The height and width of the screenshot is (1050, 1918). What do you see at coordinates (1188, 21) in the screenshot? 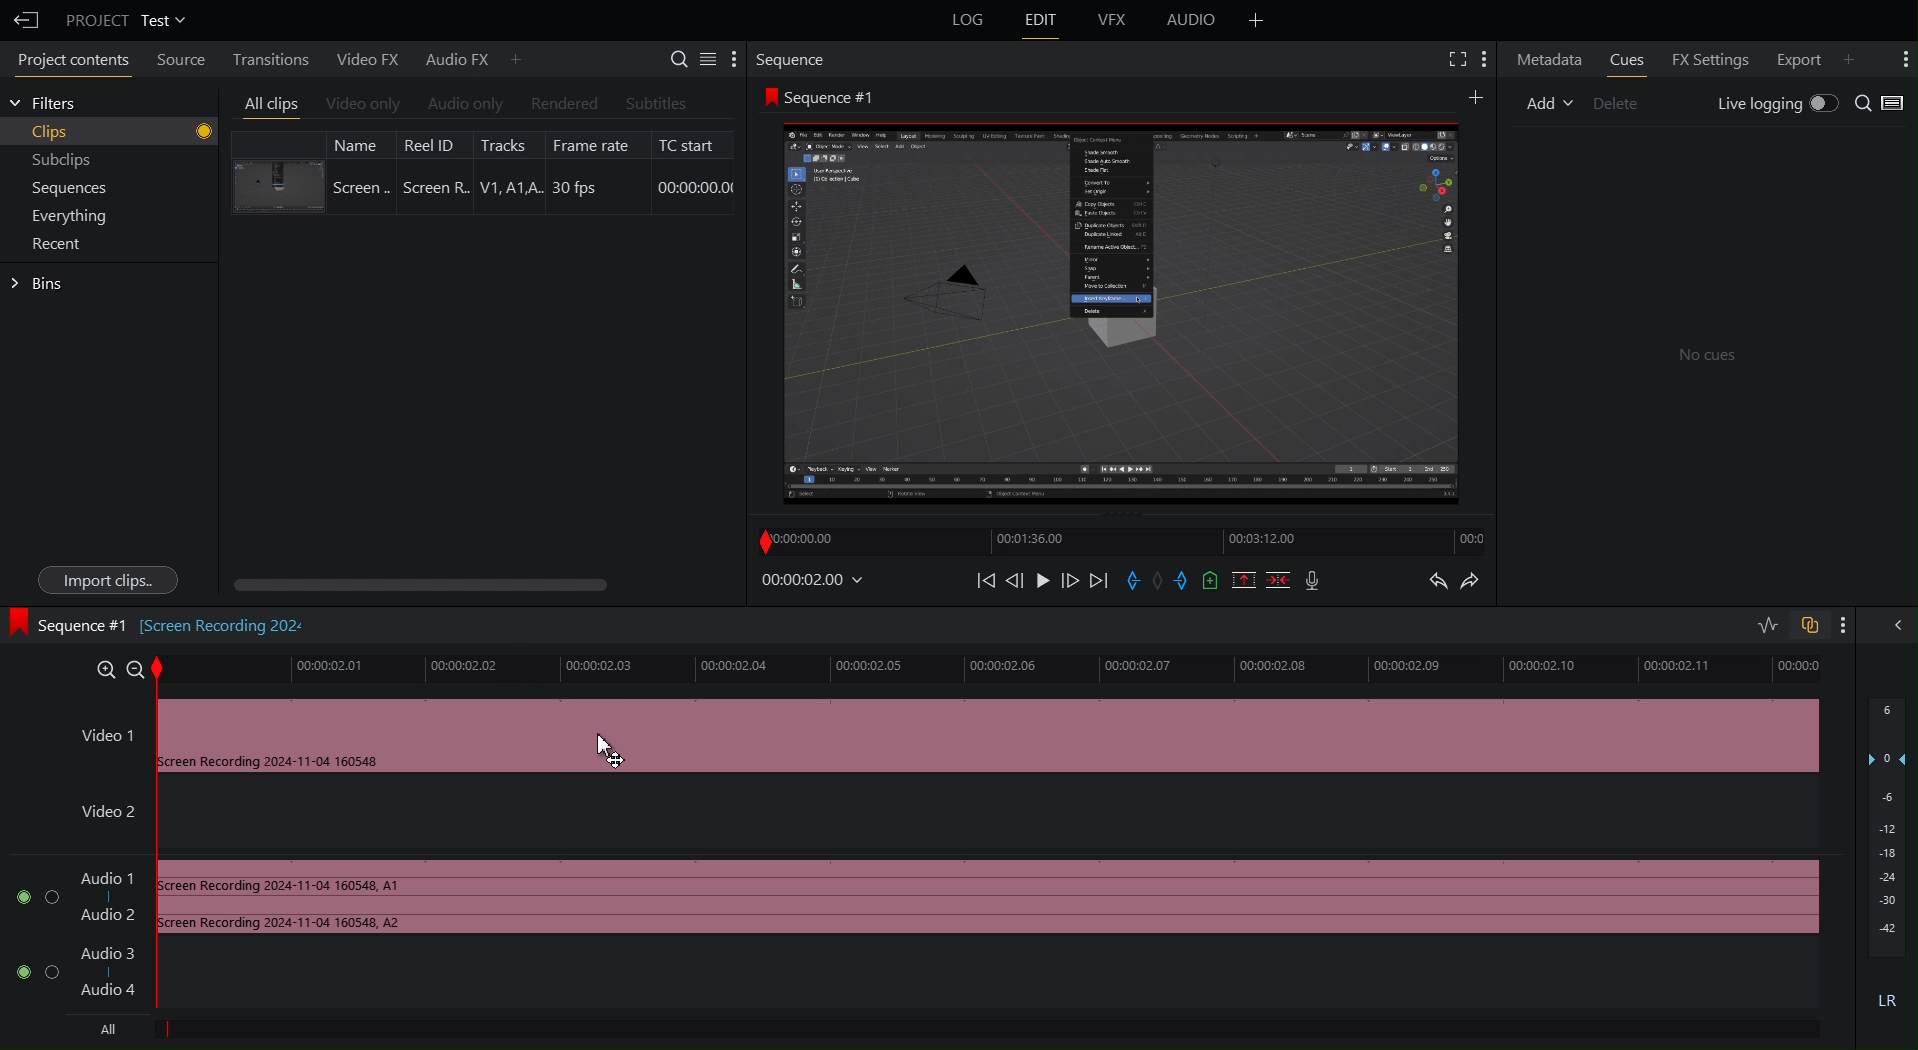
I see `Audio` at bounding box center [1188, 21].